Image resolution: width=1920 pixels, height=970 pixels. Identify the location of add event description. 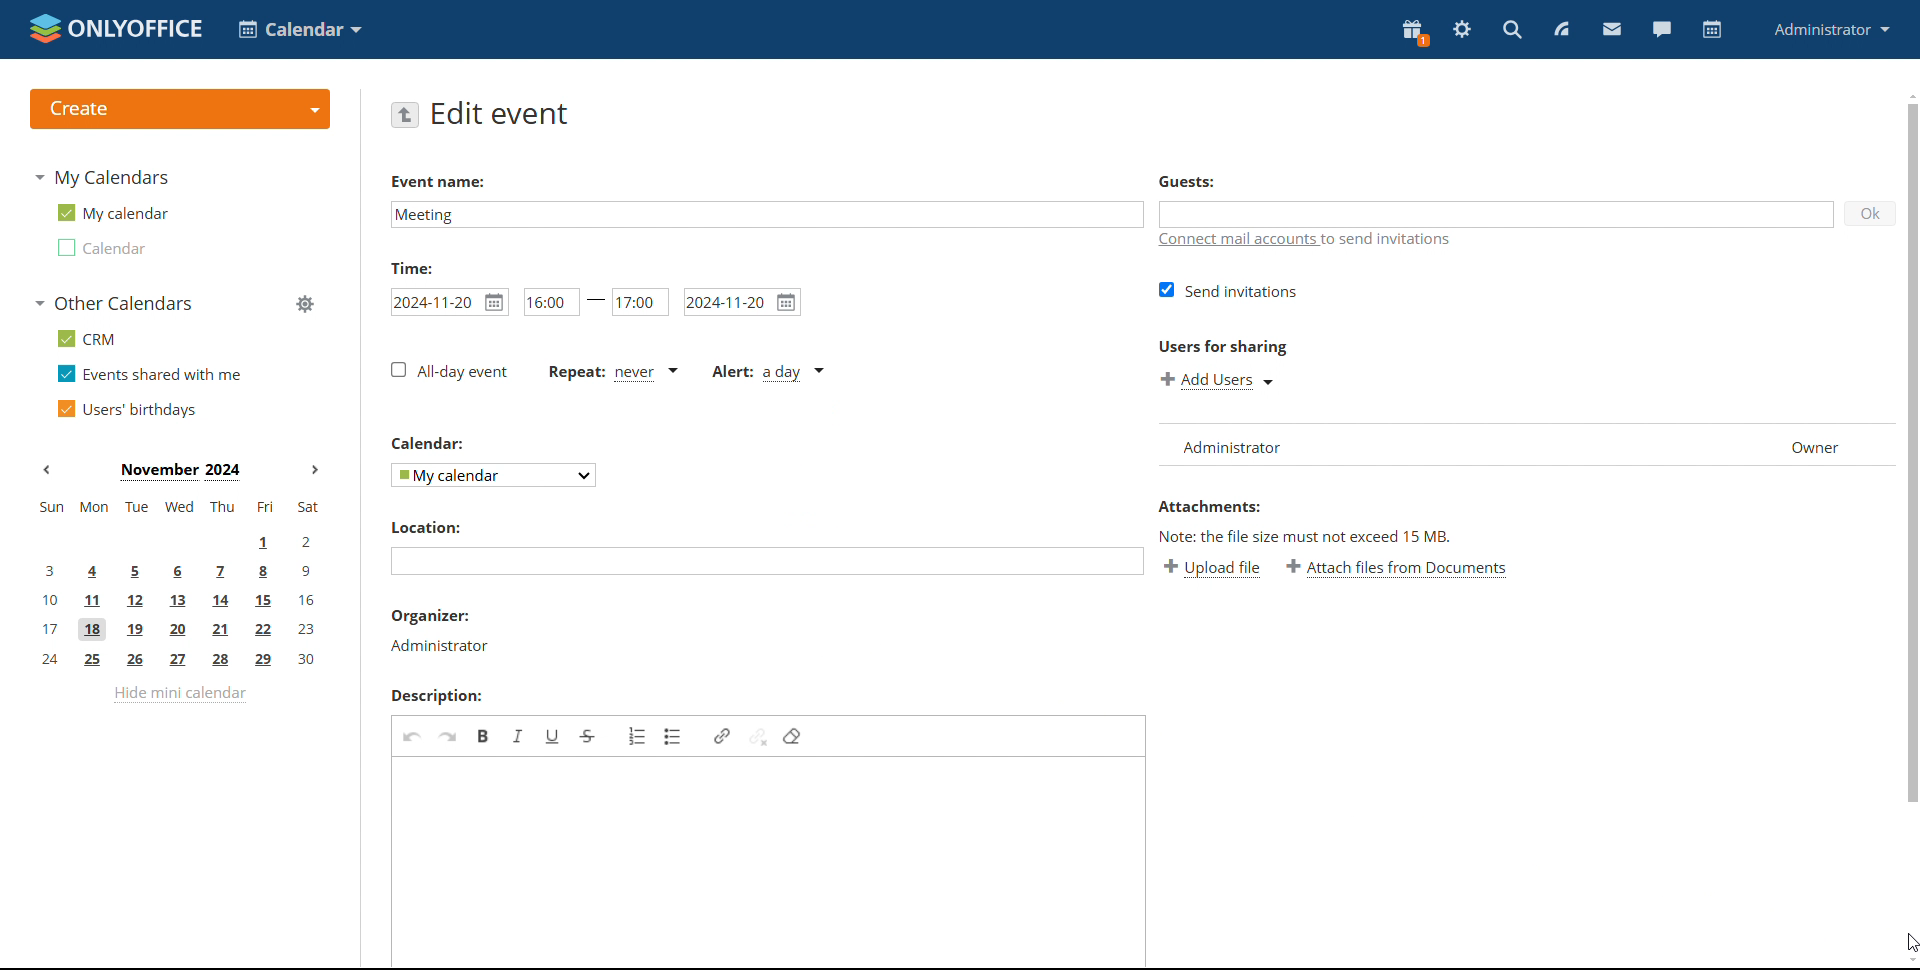
(772, 862).